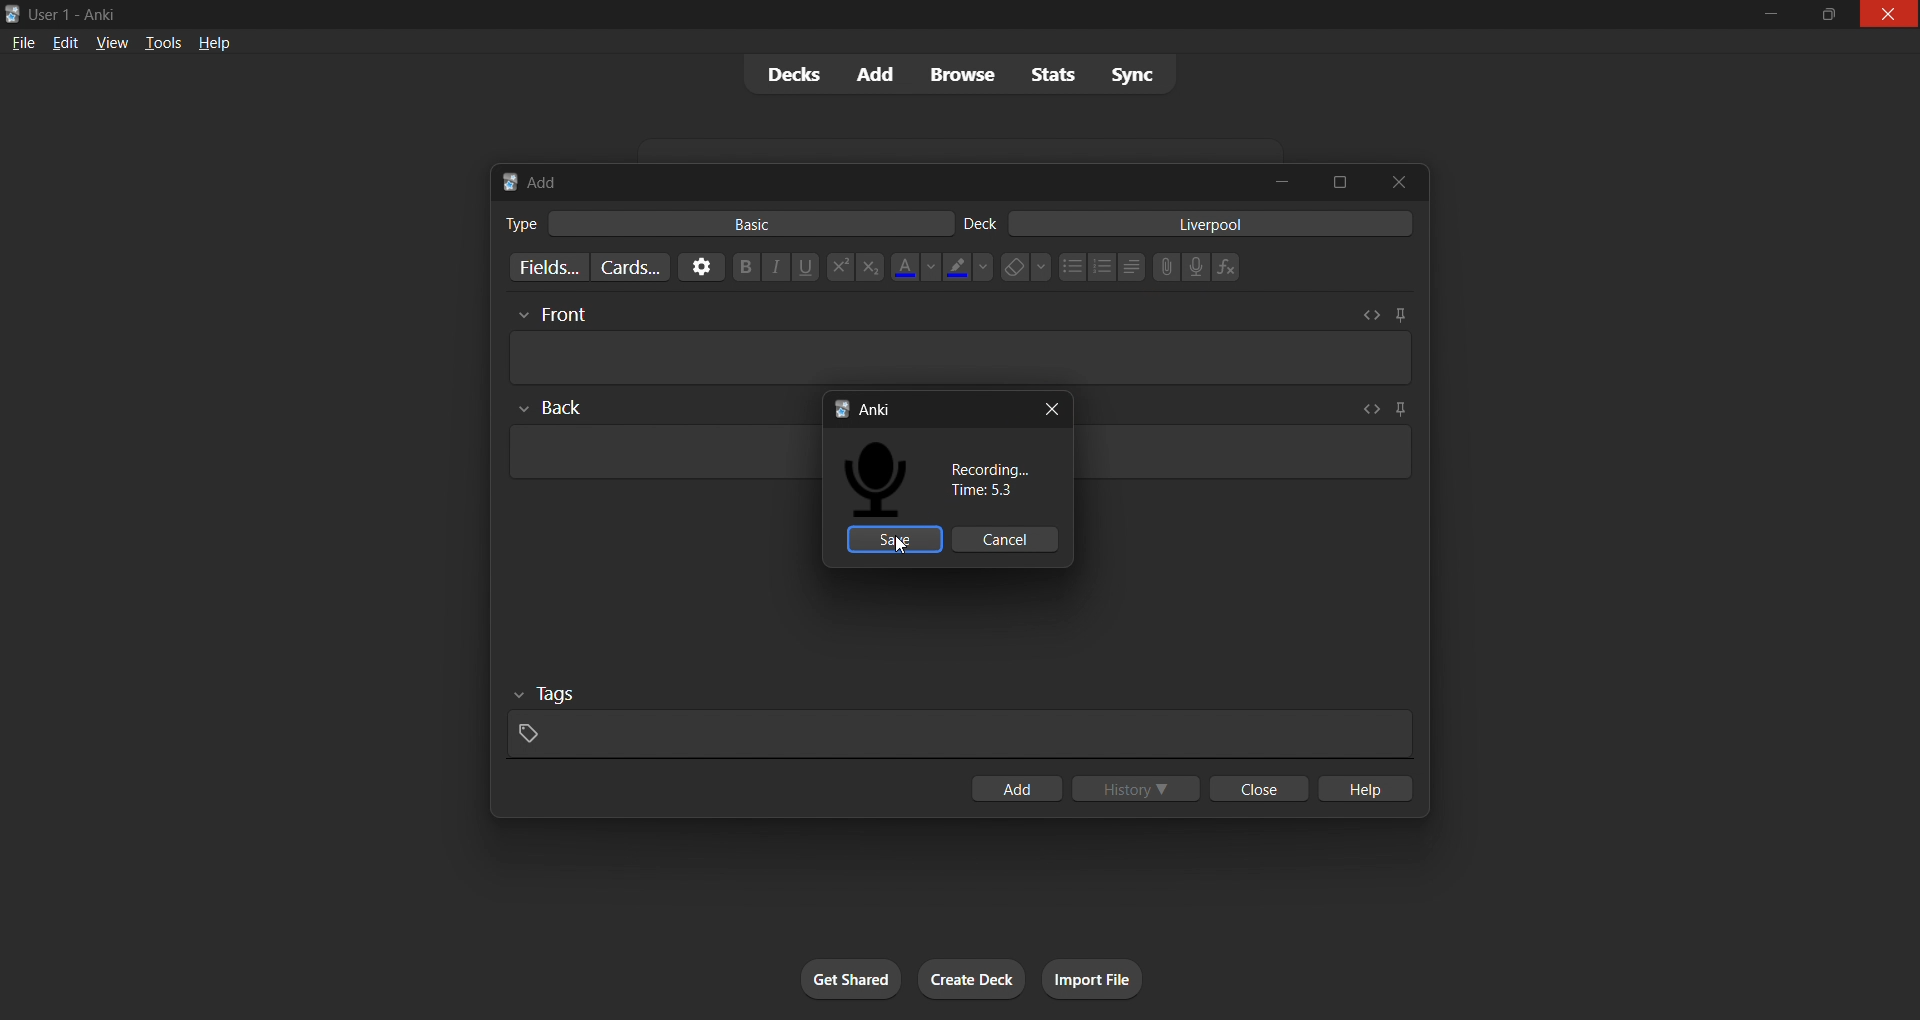 The width and height of the screenshot is (1920, 1020). What do you see at coordinates (113, 44) in the screenshot?
I see `view` at bounding box center [113, 44].